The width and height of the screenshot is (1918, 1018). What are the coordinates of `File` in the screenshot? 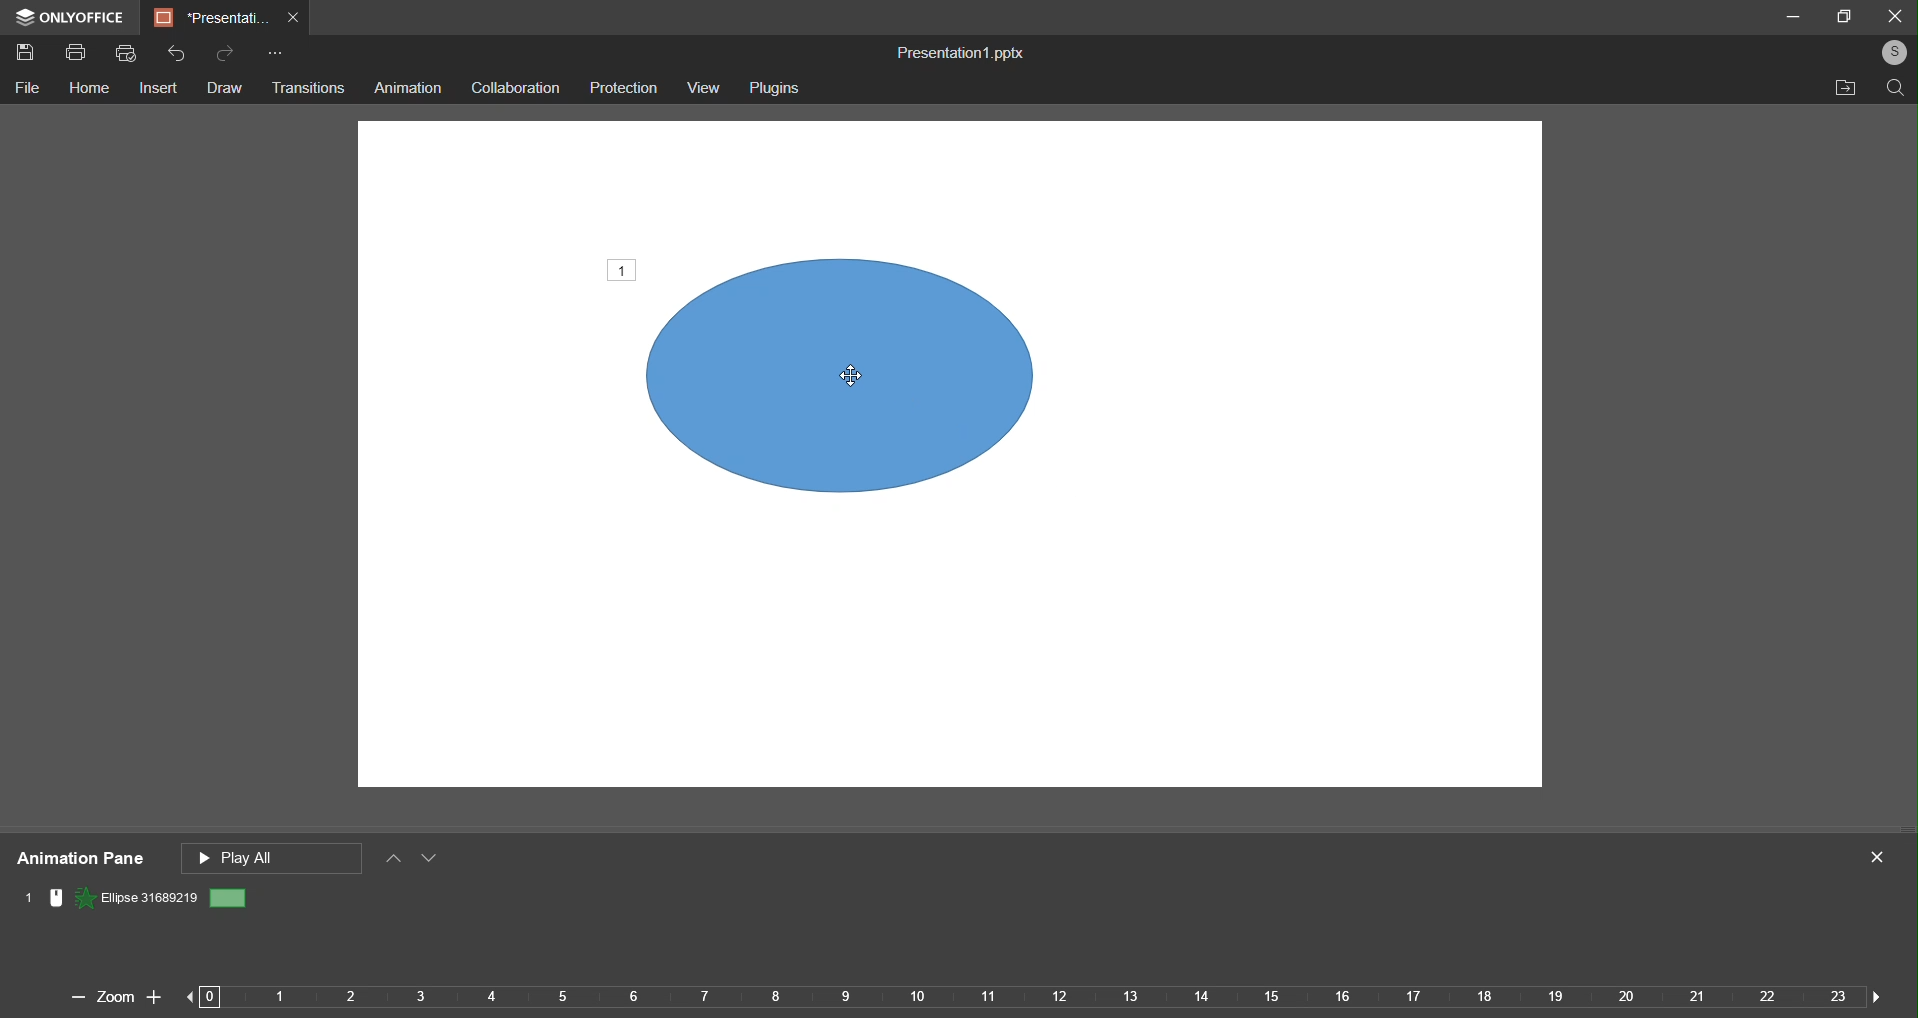 It's located at (31, 89).